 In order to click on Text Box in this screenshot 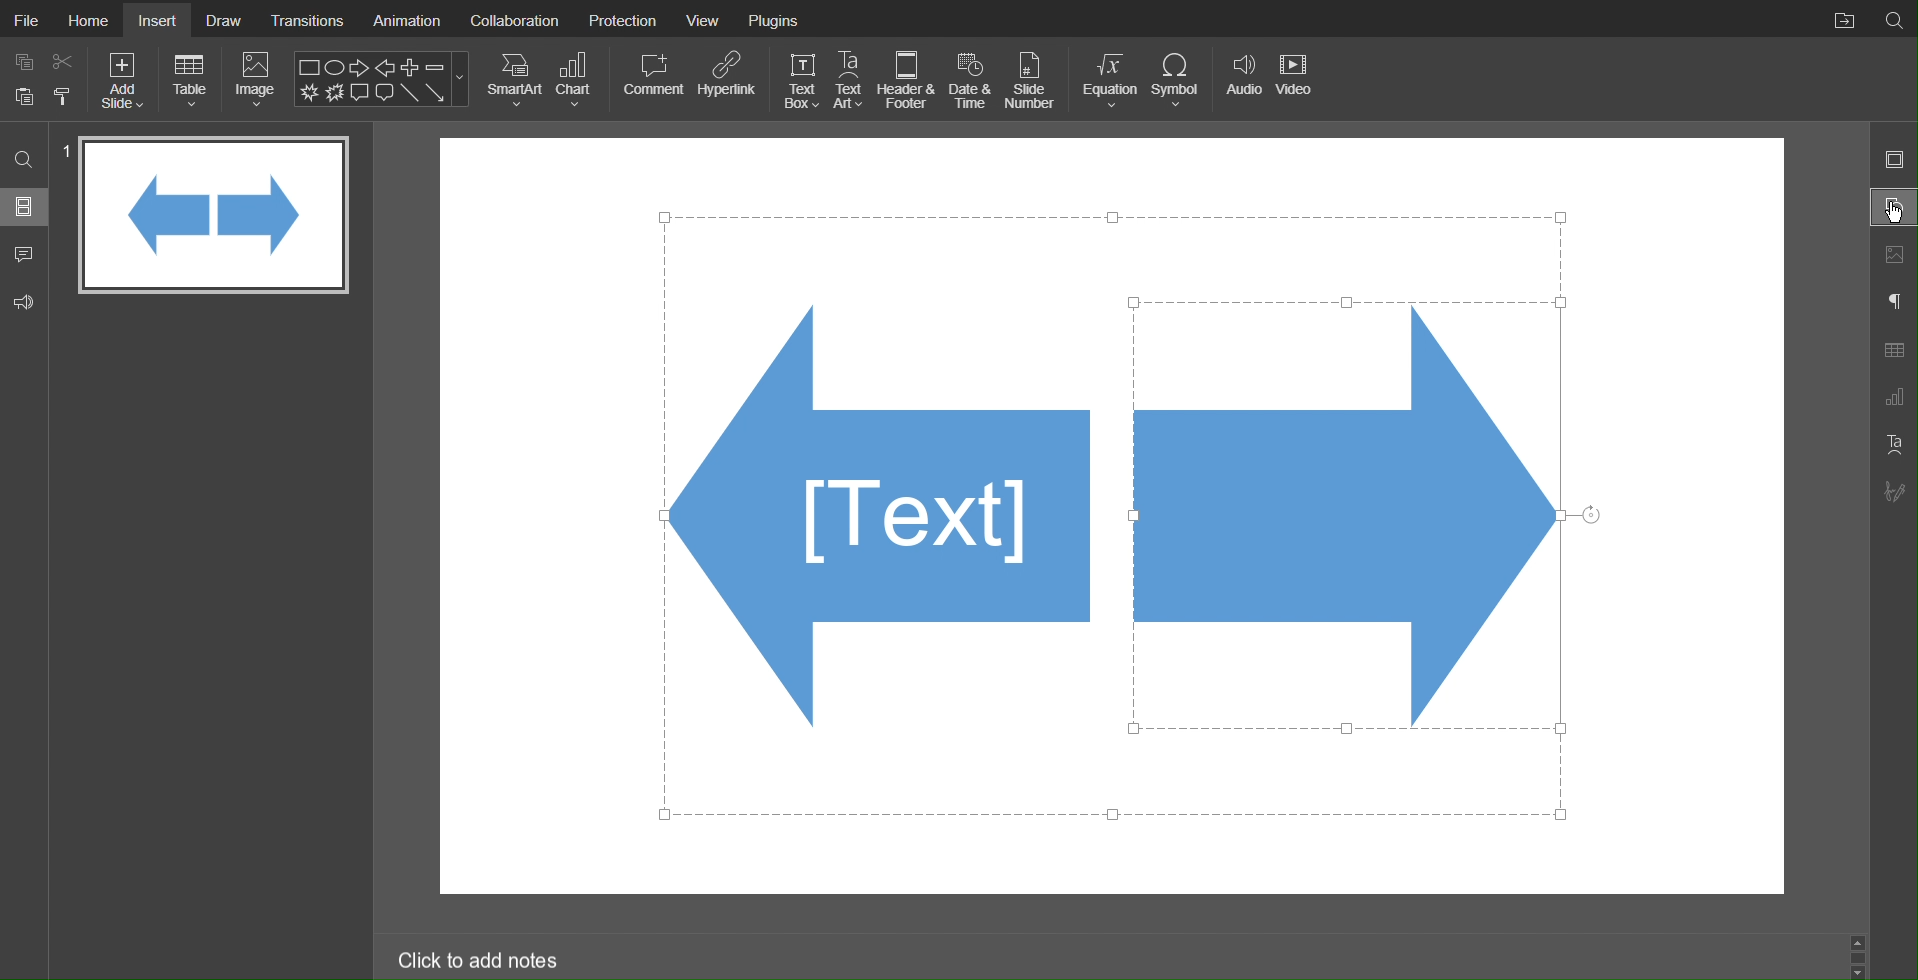, I will do `click(801, 80)`.